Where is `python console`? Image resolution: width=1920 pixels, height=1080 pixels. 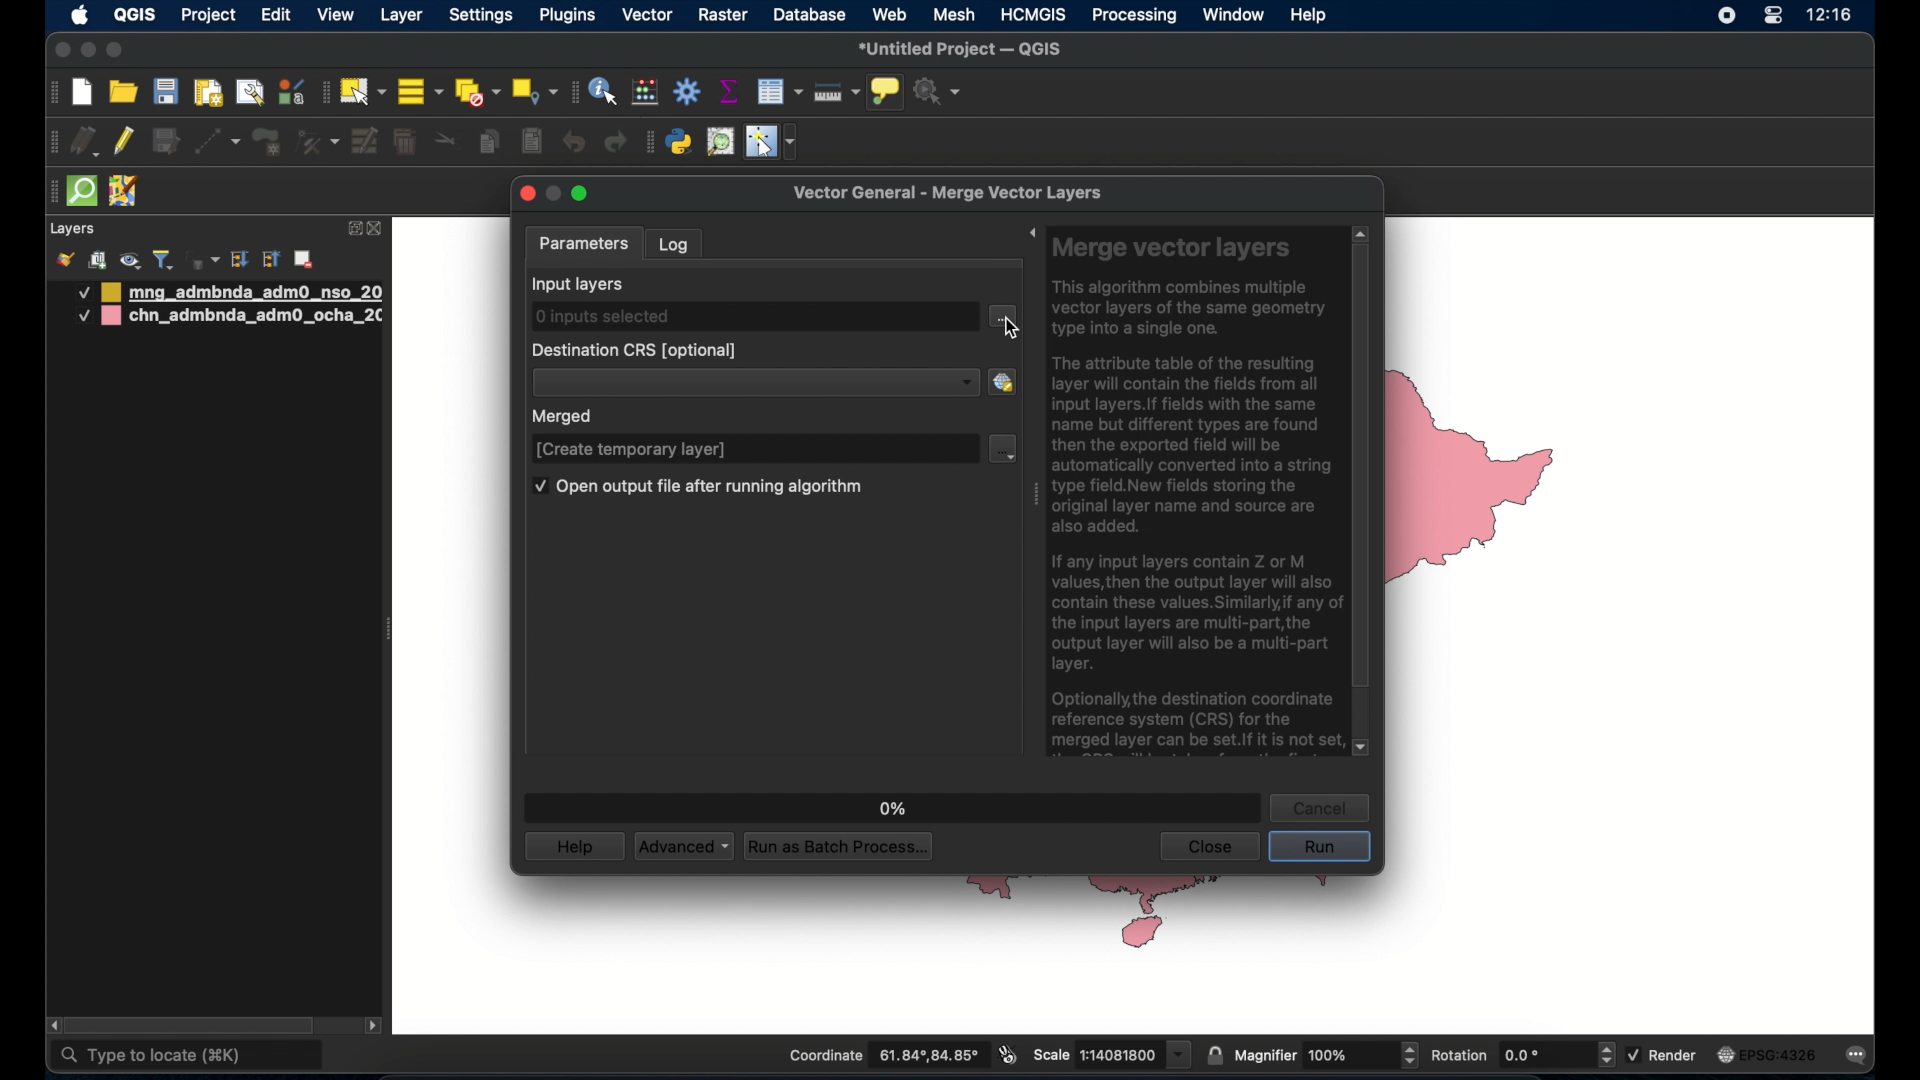
python console is located at coordinates (680, 143).